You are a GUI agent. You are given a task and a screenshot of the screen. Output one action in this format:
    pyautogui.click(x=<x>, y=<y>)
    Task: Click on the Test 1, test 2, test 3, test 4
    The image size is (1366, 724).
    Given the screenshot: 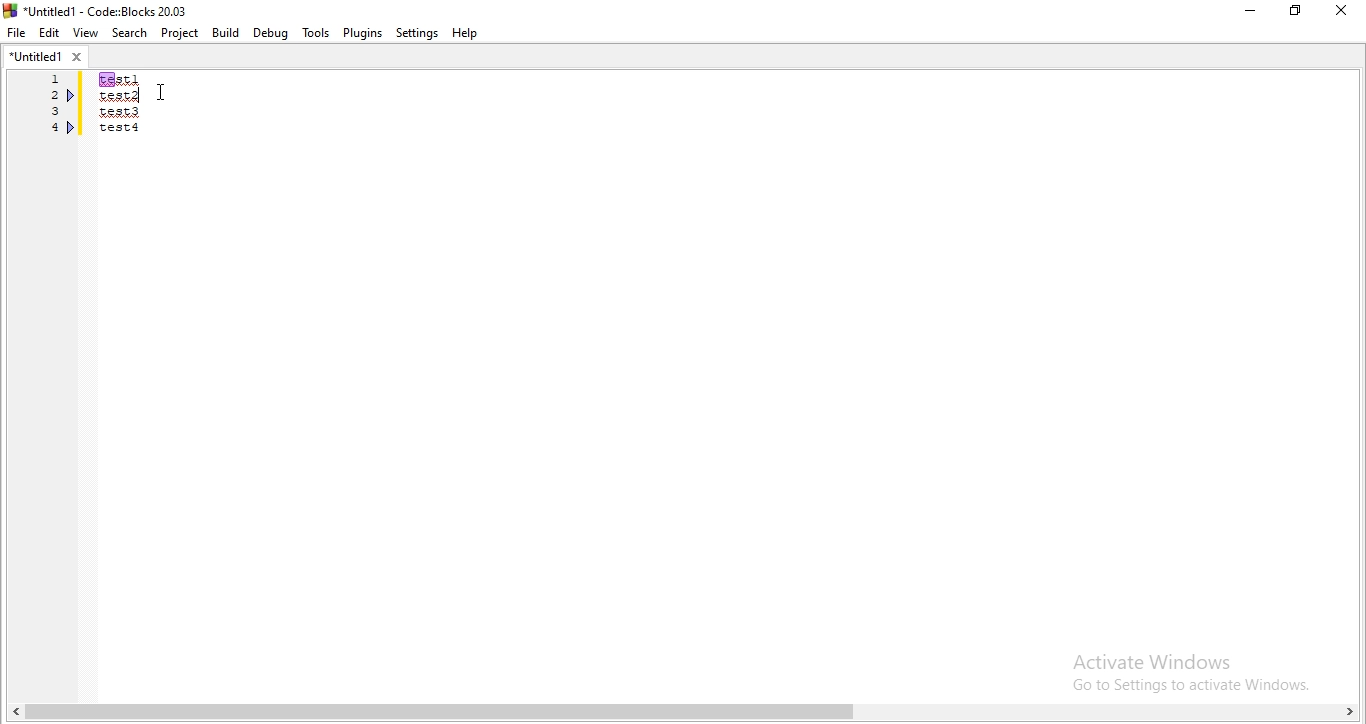 What is the action you would take?
    pyautogui.click(x=146, y=119)
    